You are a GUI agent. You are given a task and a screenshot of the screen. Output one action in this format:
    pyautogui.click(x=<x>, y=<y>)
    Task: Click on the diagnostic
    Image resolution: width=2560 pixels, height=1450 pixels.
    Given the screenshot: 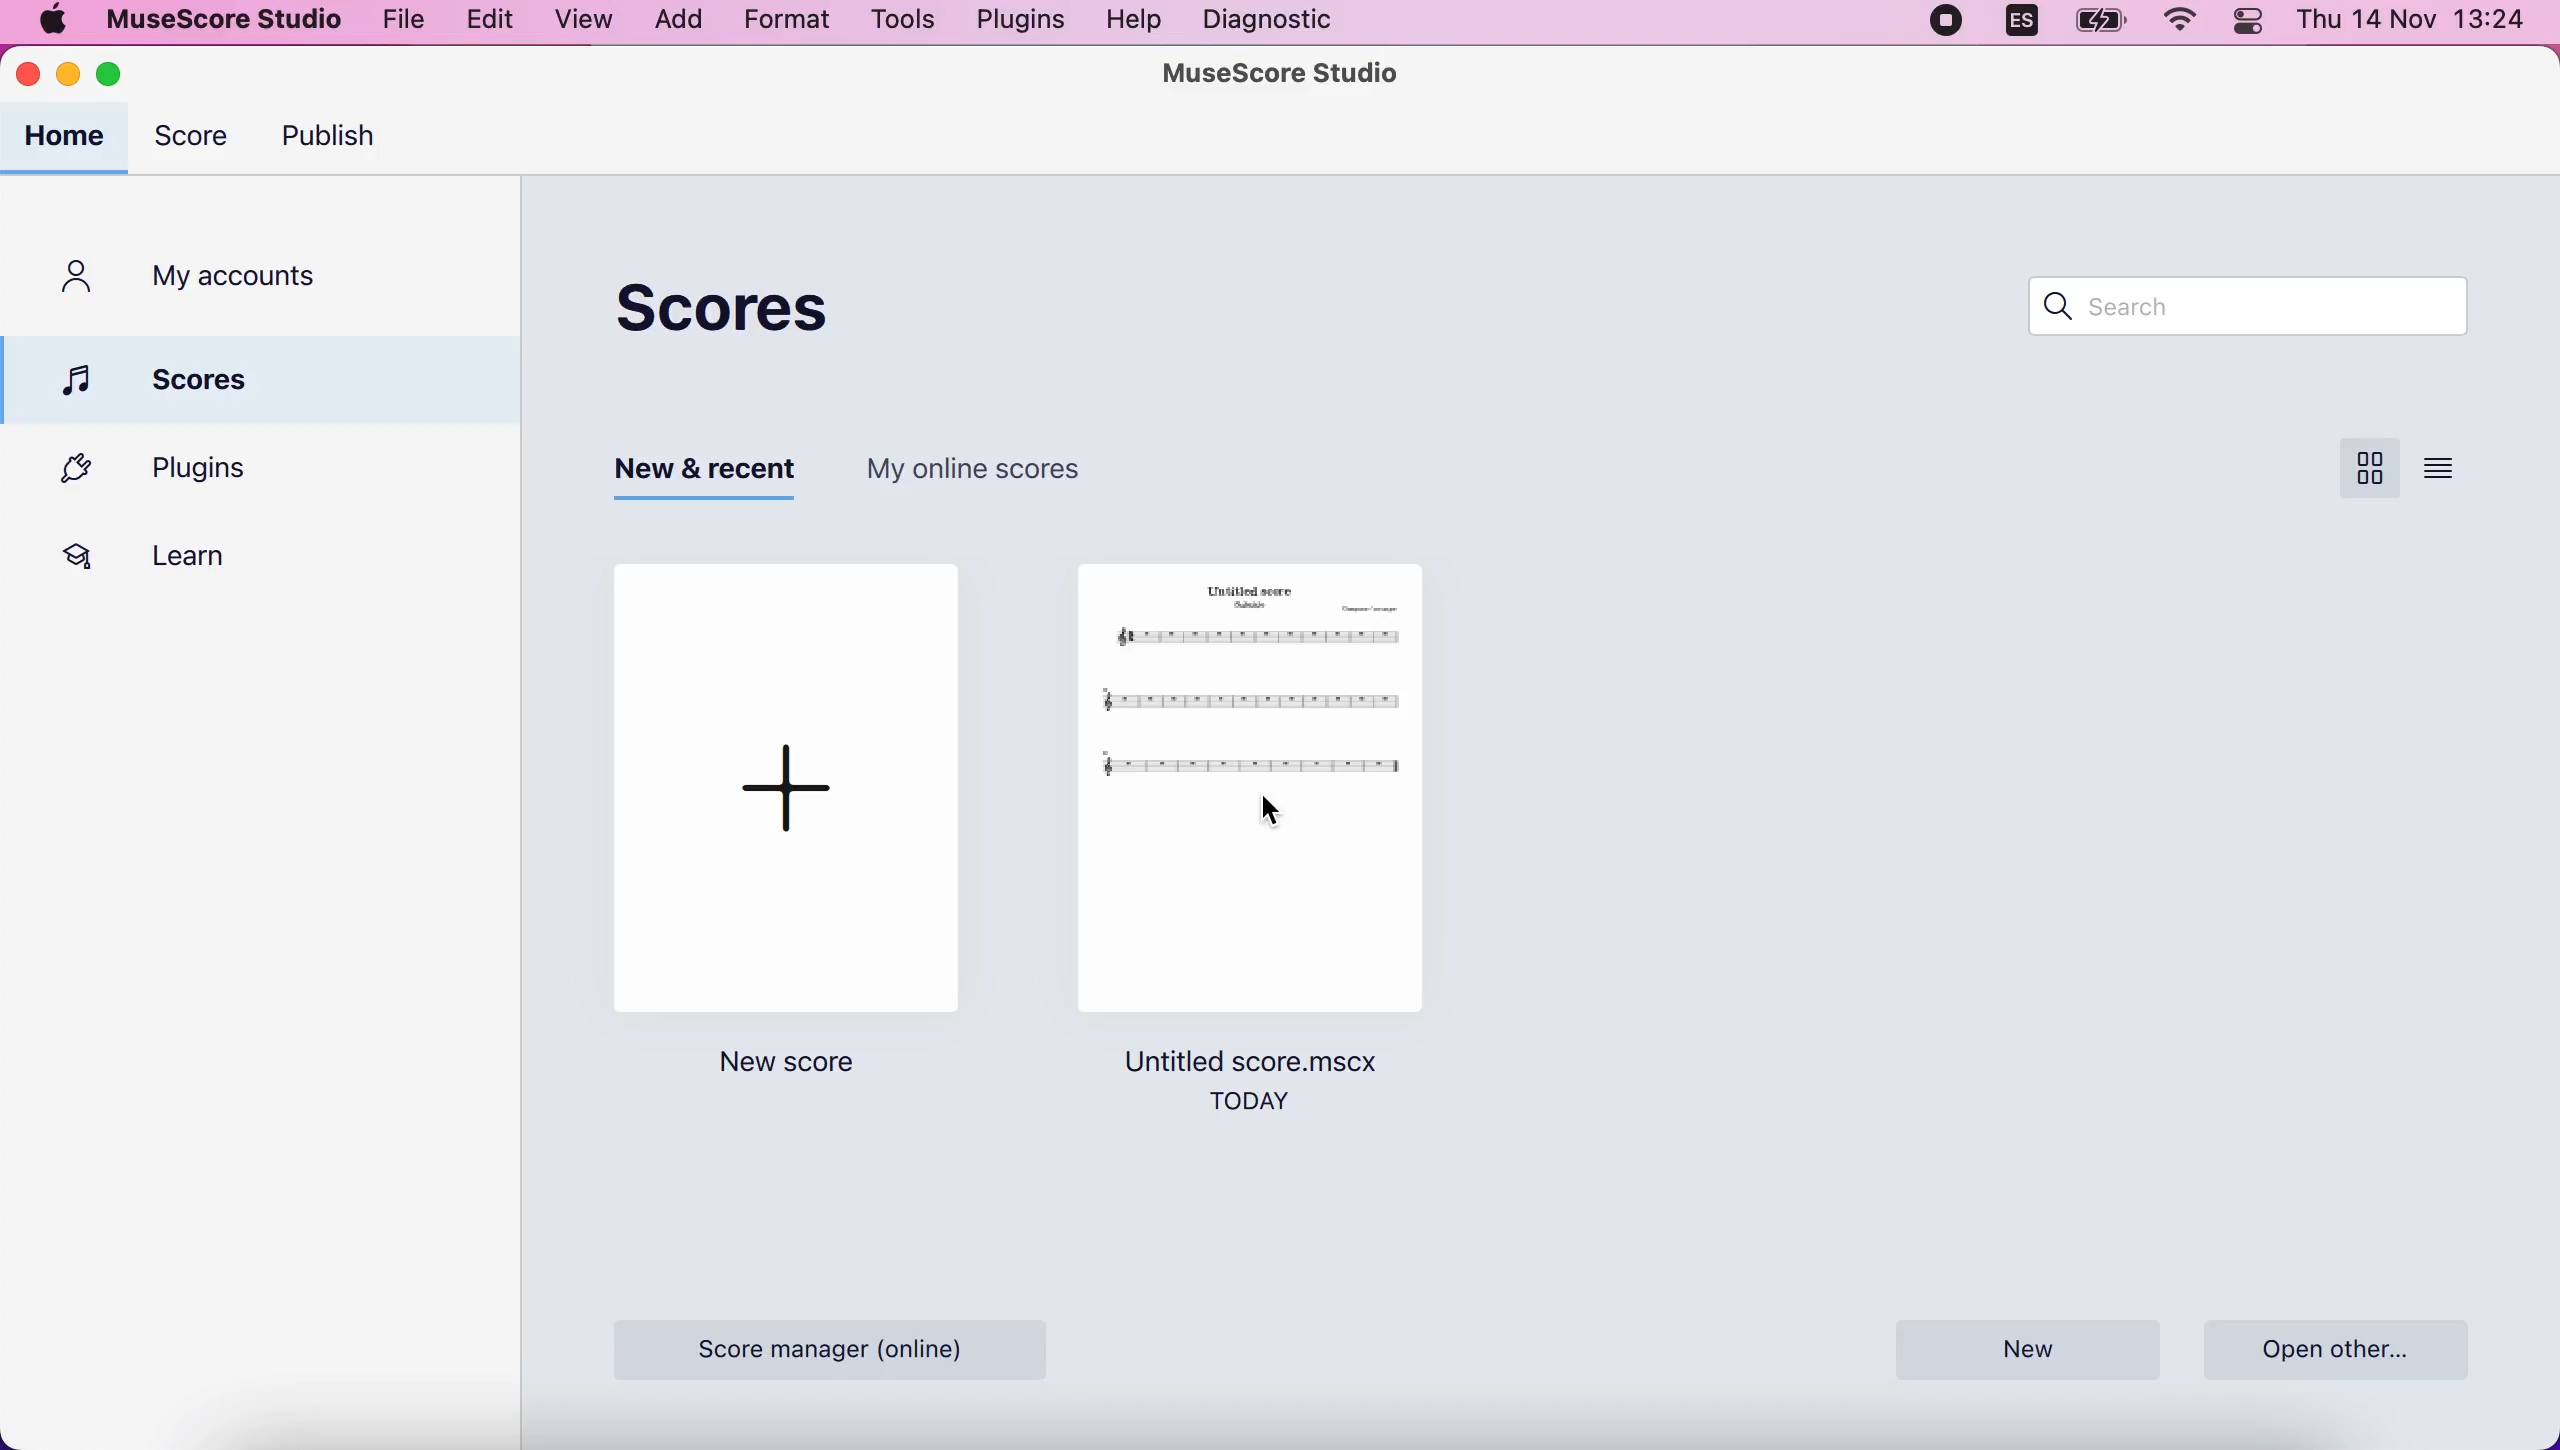 What is the action you would take?
    pyautogui.click(x=1282, y=19)
    